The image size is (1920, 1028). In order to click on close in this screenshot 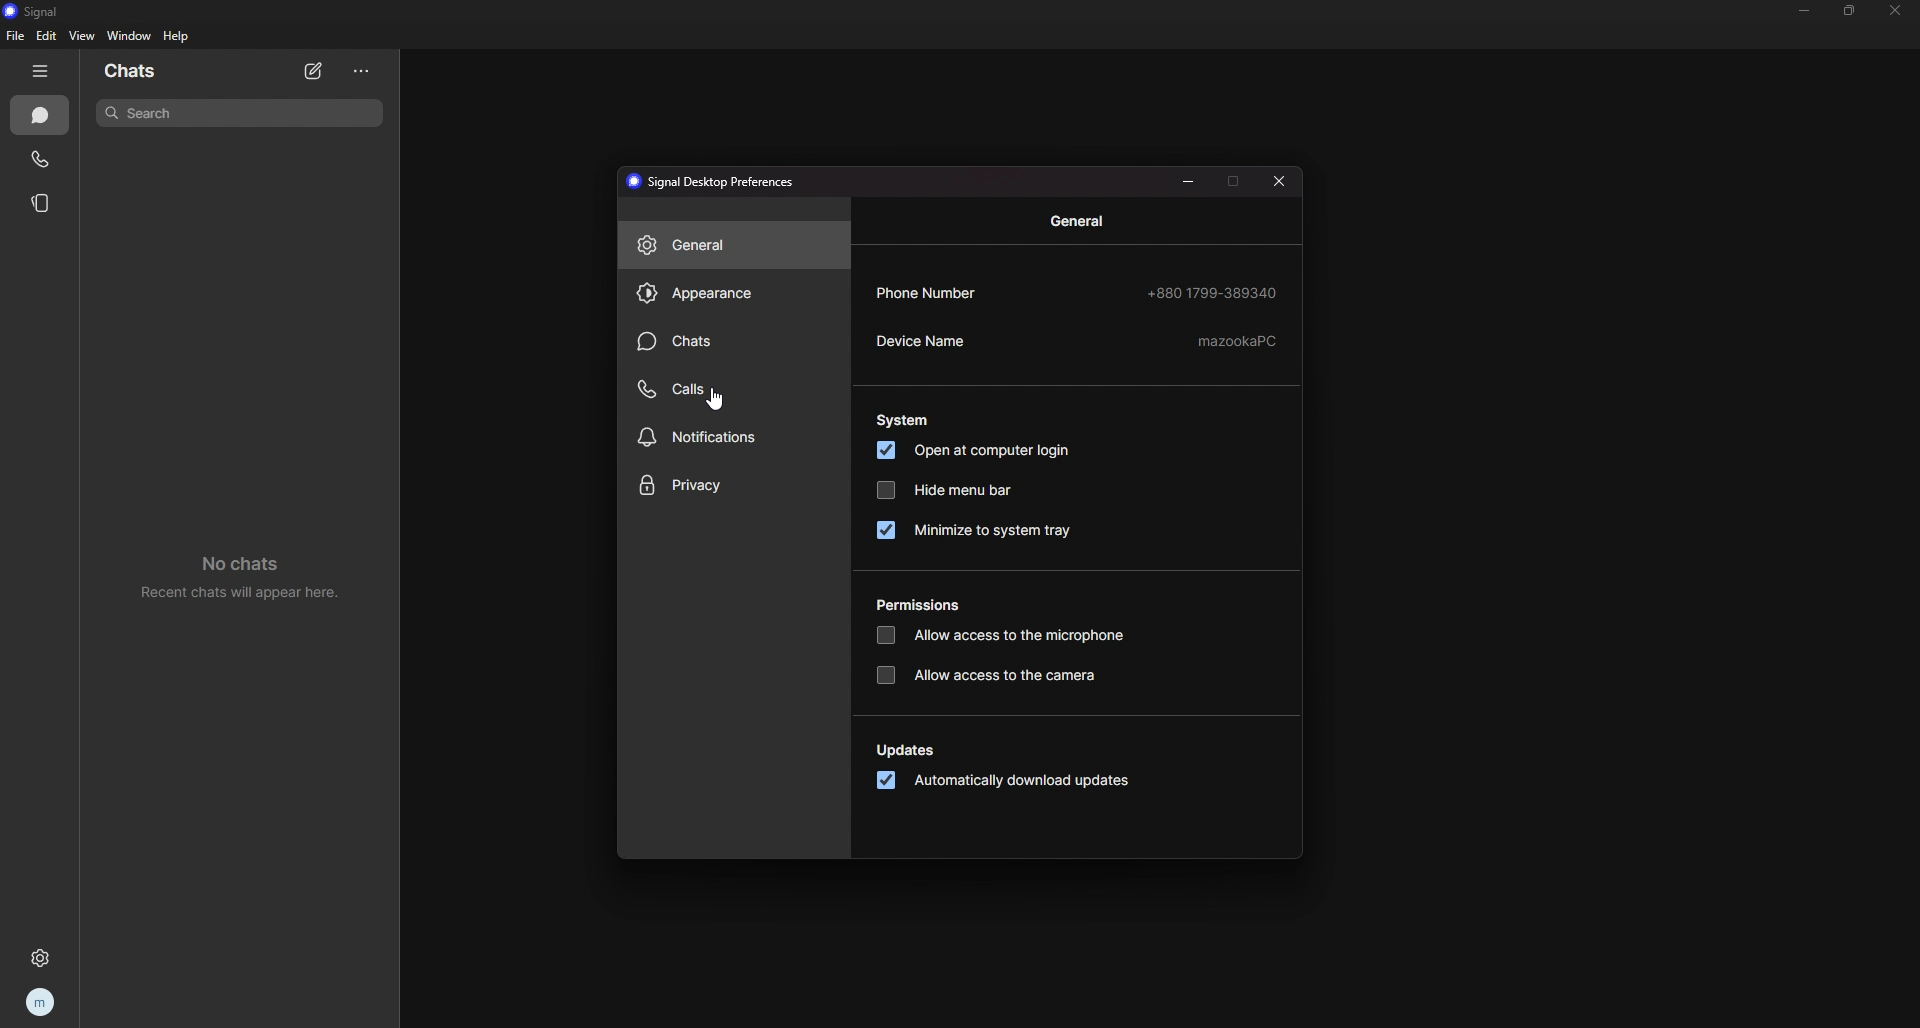, I will do `click(1894, 11)`.